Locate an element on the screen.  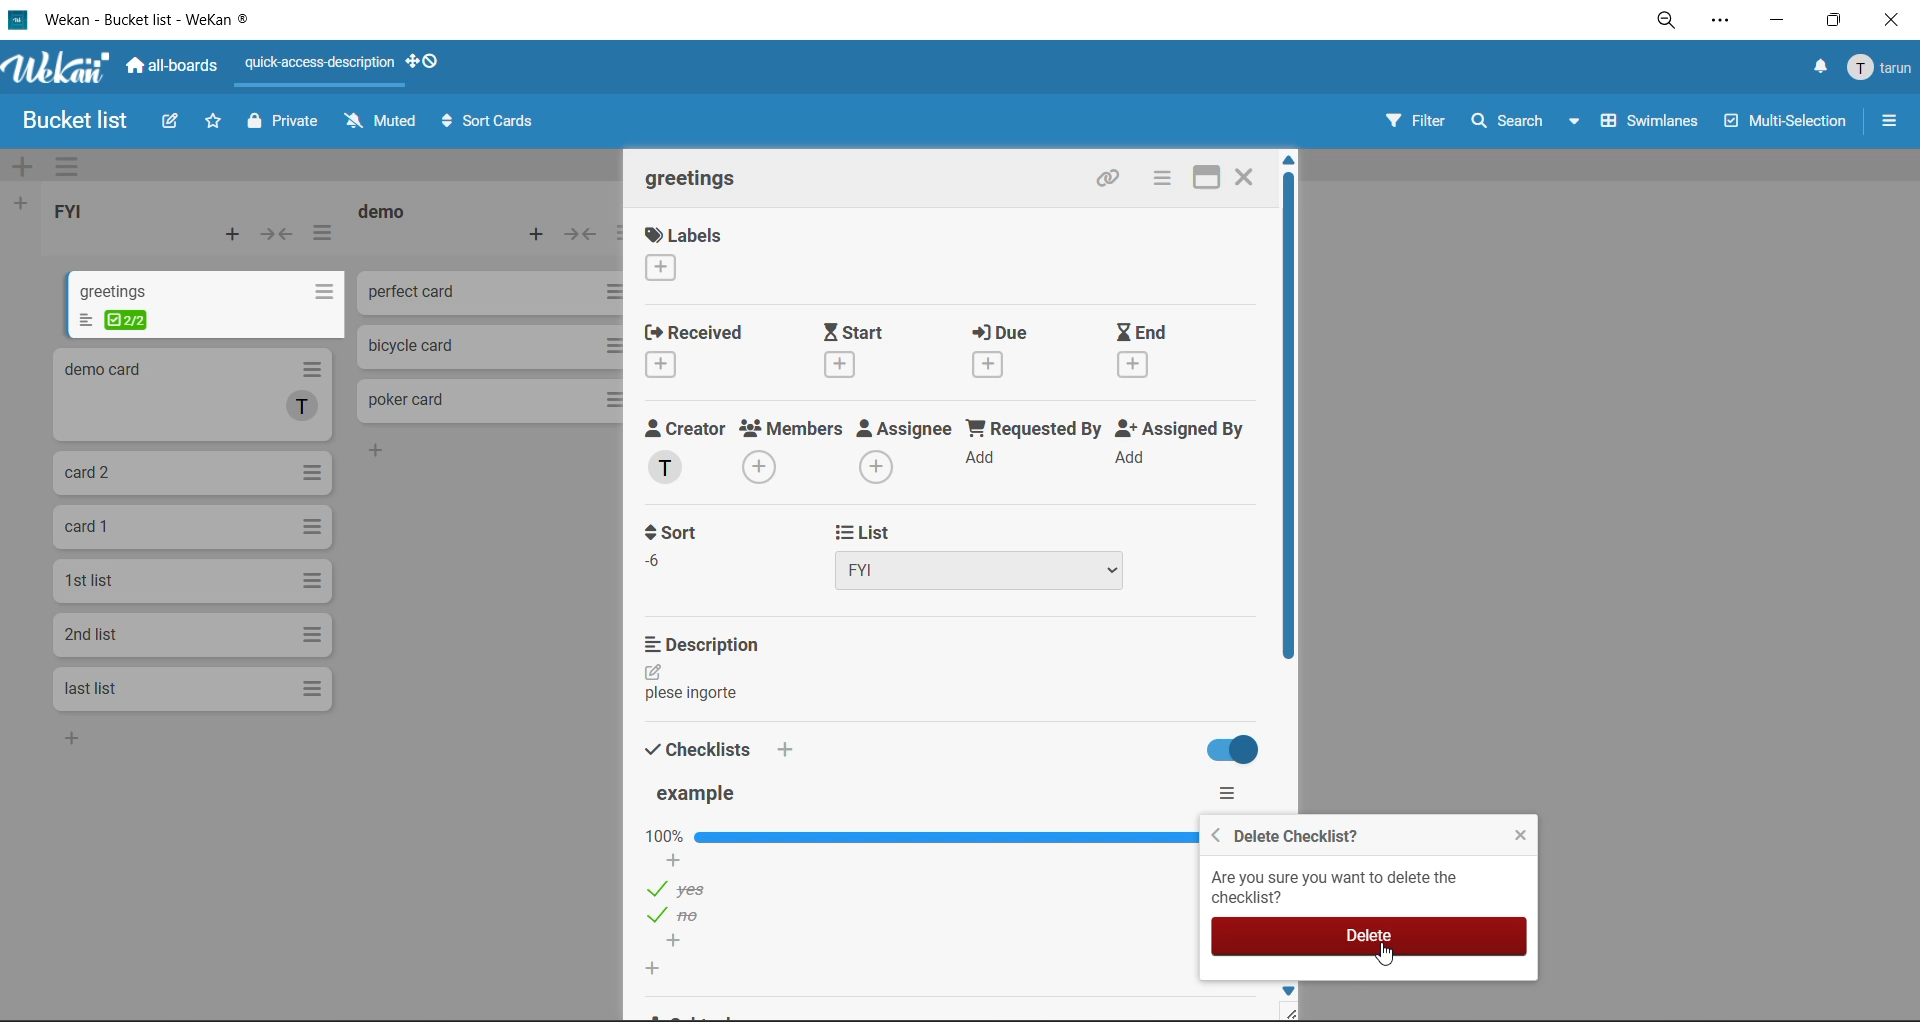
sidebar is located at coordinates (1890, 119).